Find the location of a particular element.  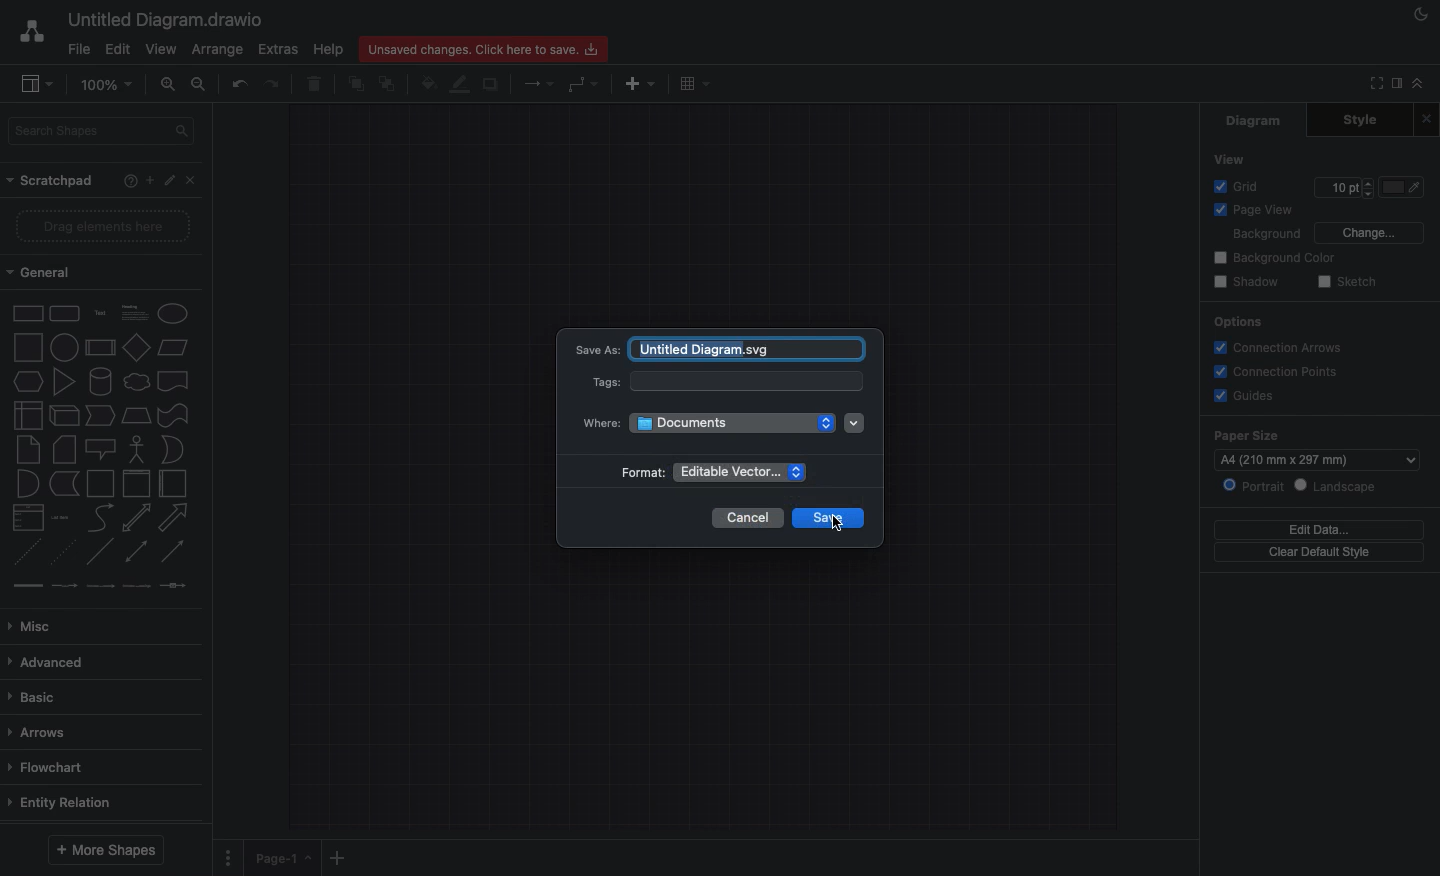

Guides is located at coordinates (1243, 397).